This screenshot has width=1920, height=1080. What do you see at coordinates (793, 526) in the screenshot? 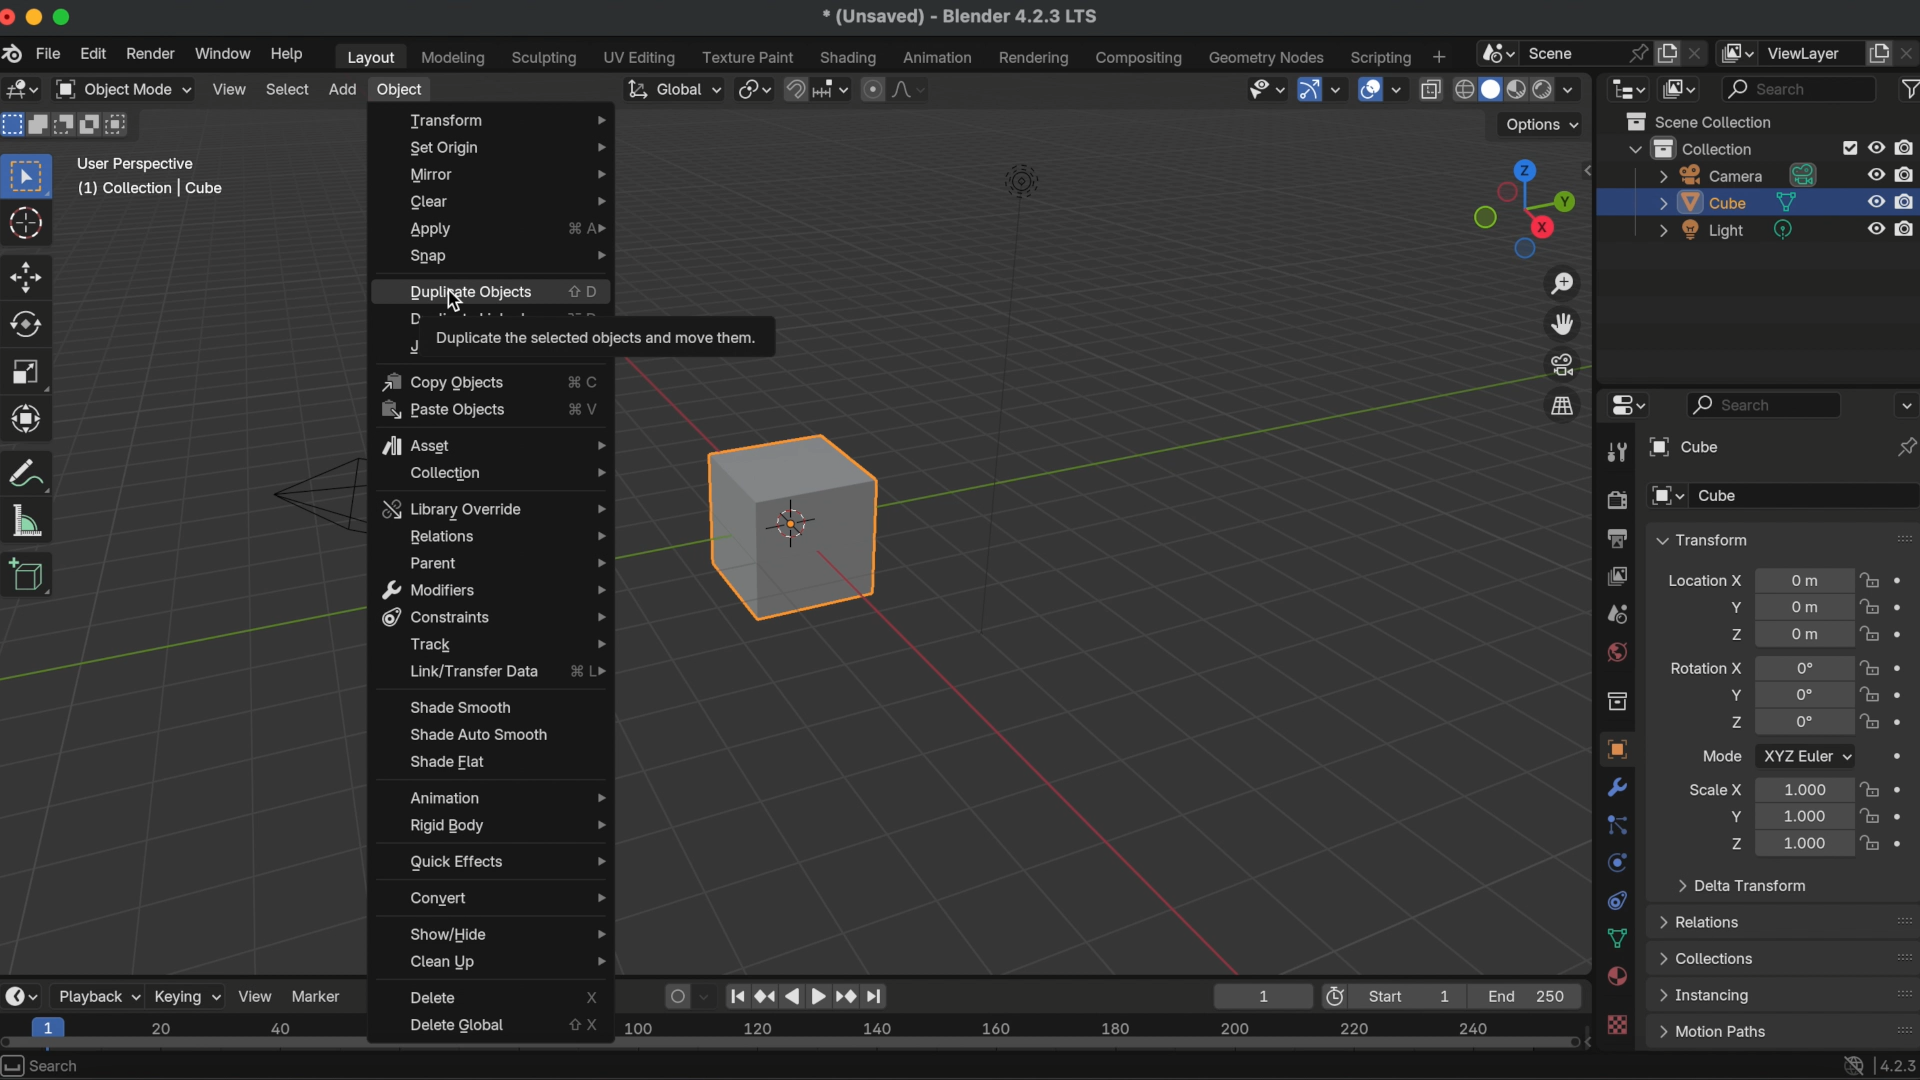
I see `cube` at bounding box center [793, 526].